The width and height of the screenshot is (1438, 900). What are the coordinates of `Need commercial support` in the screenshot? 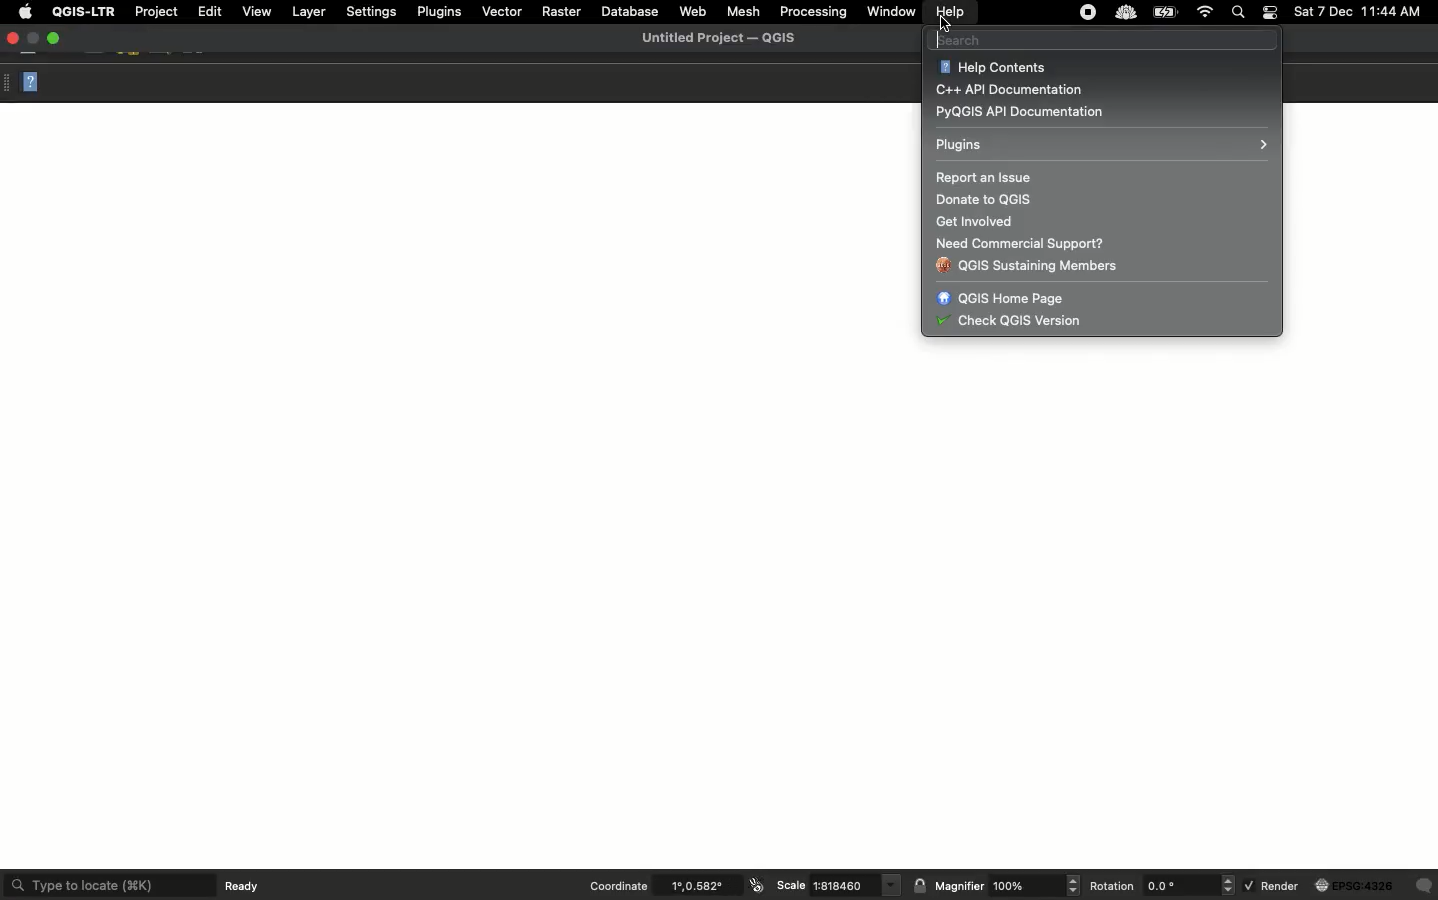 It's located at (1021, 244).